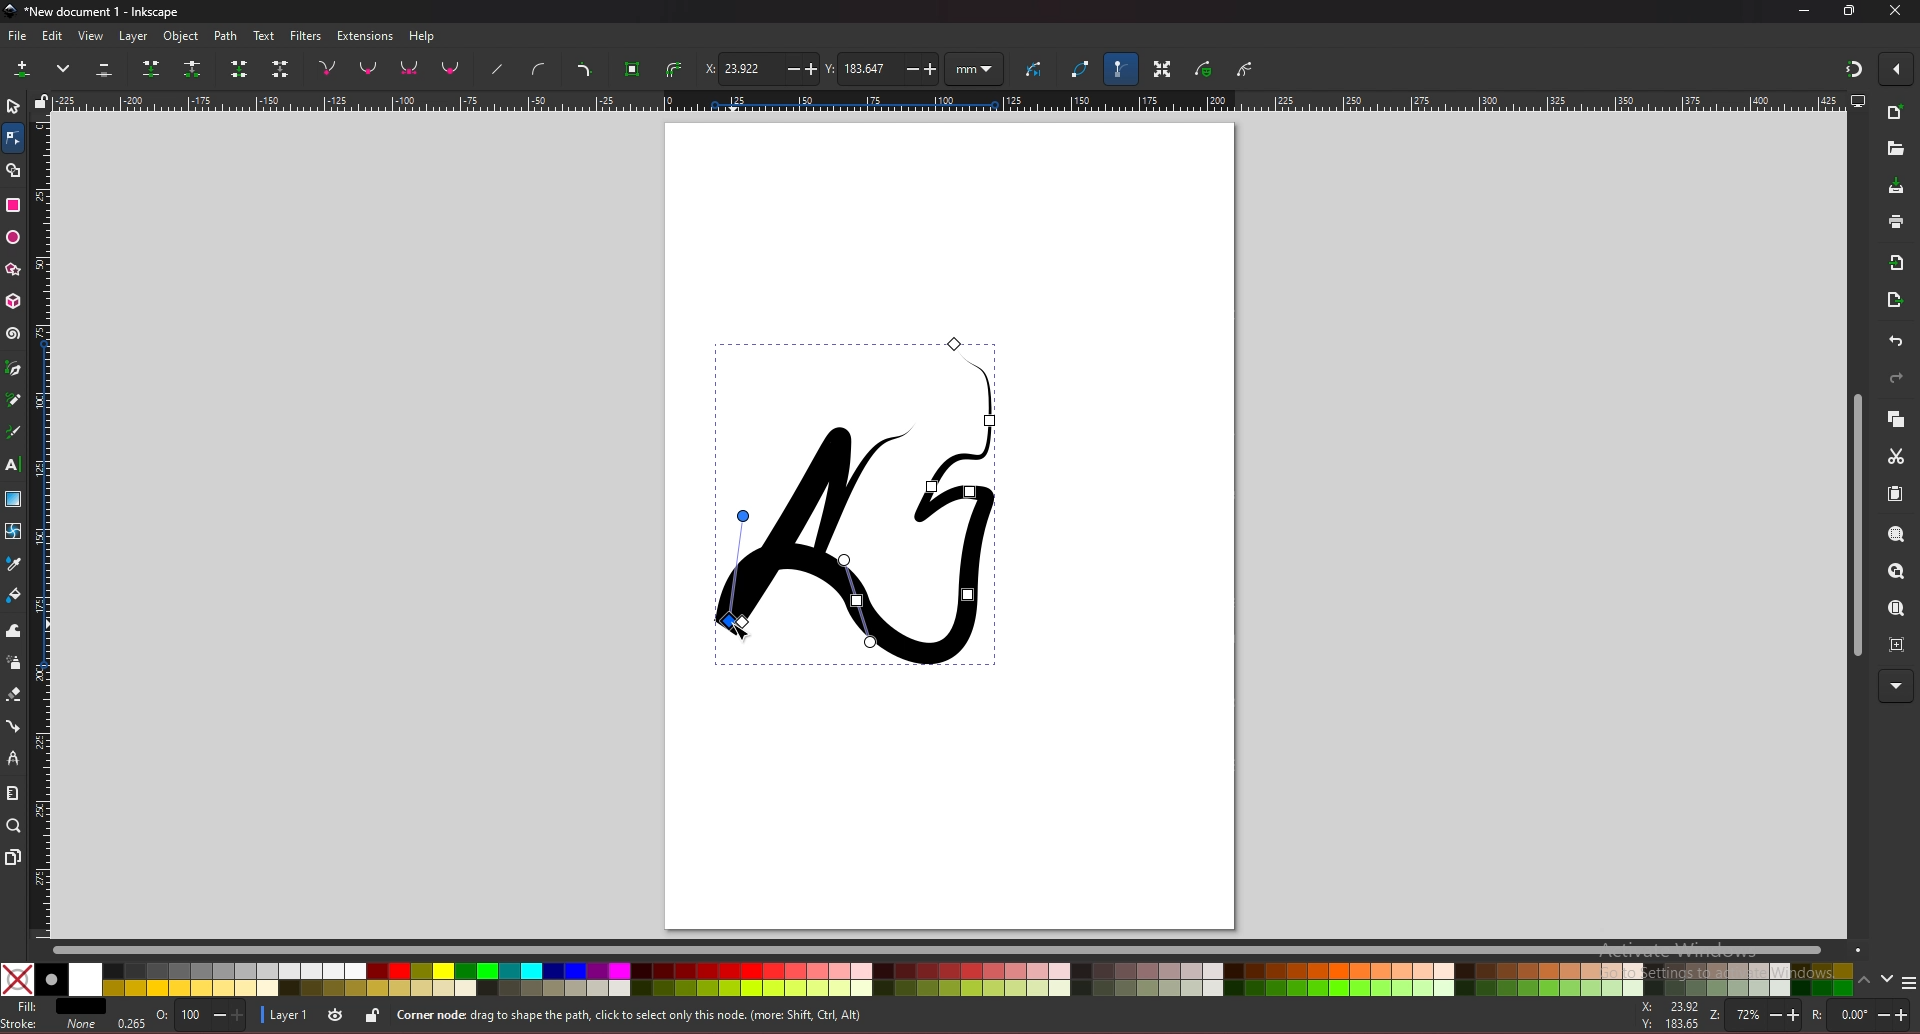 This screenshot has width=1920, height=1034. Describe the element at coordinates (14, 663) in the screenshot. I see `spray` at that location.